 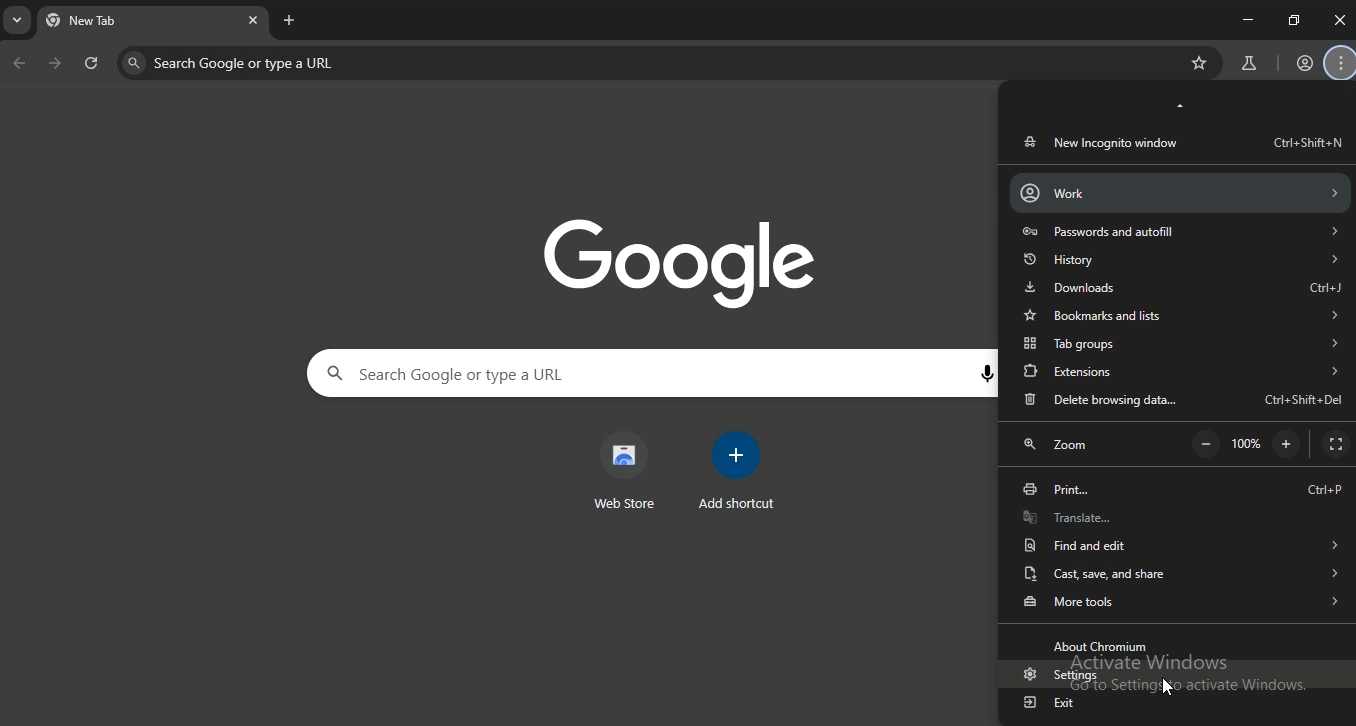 I want to click on refresh, so click(x=92, y=65).